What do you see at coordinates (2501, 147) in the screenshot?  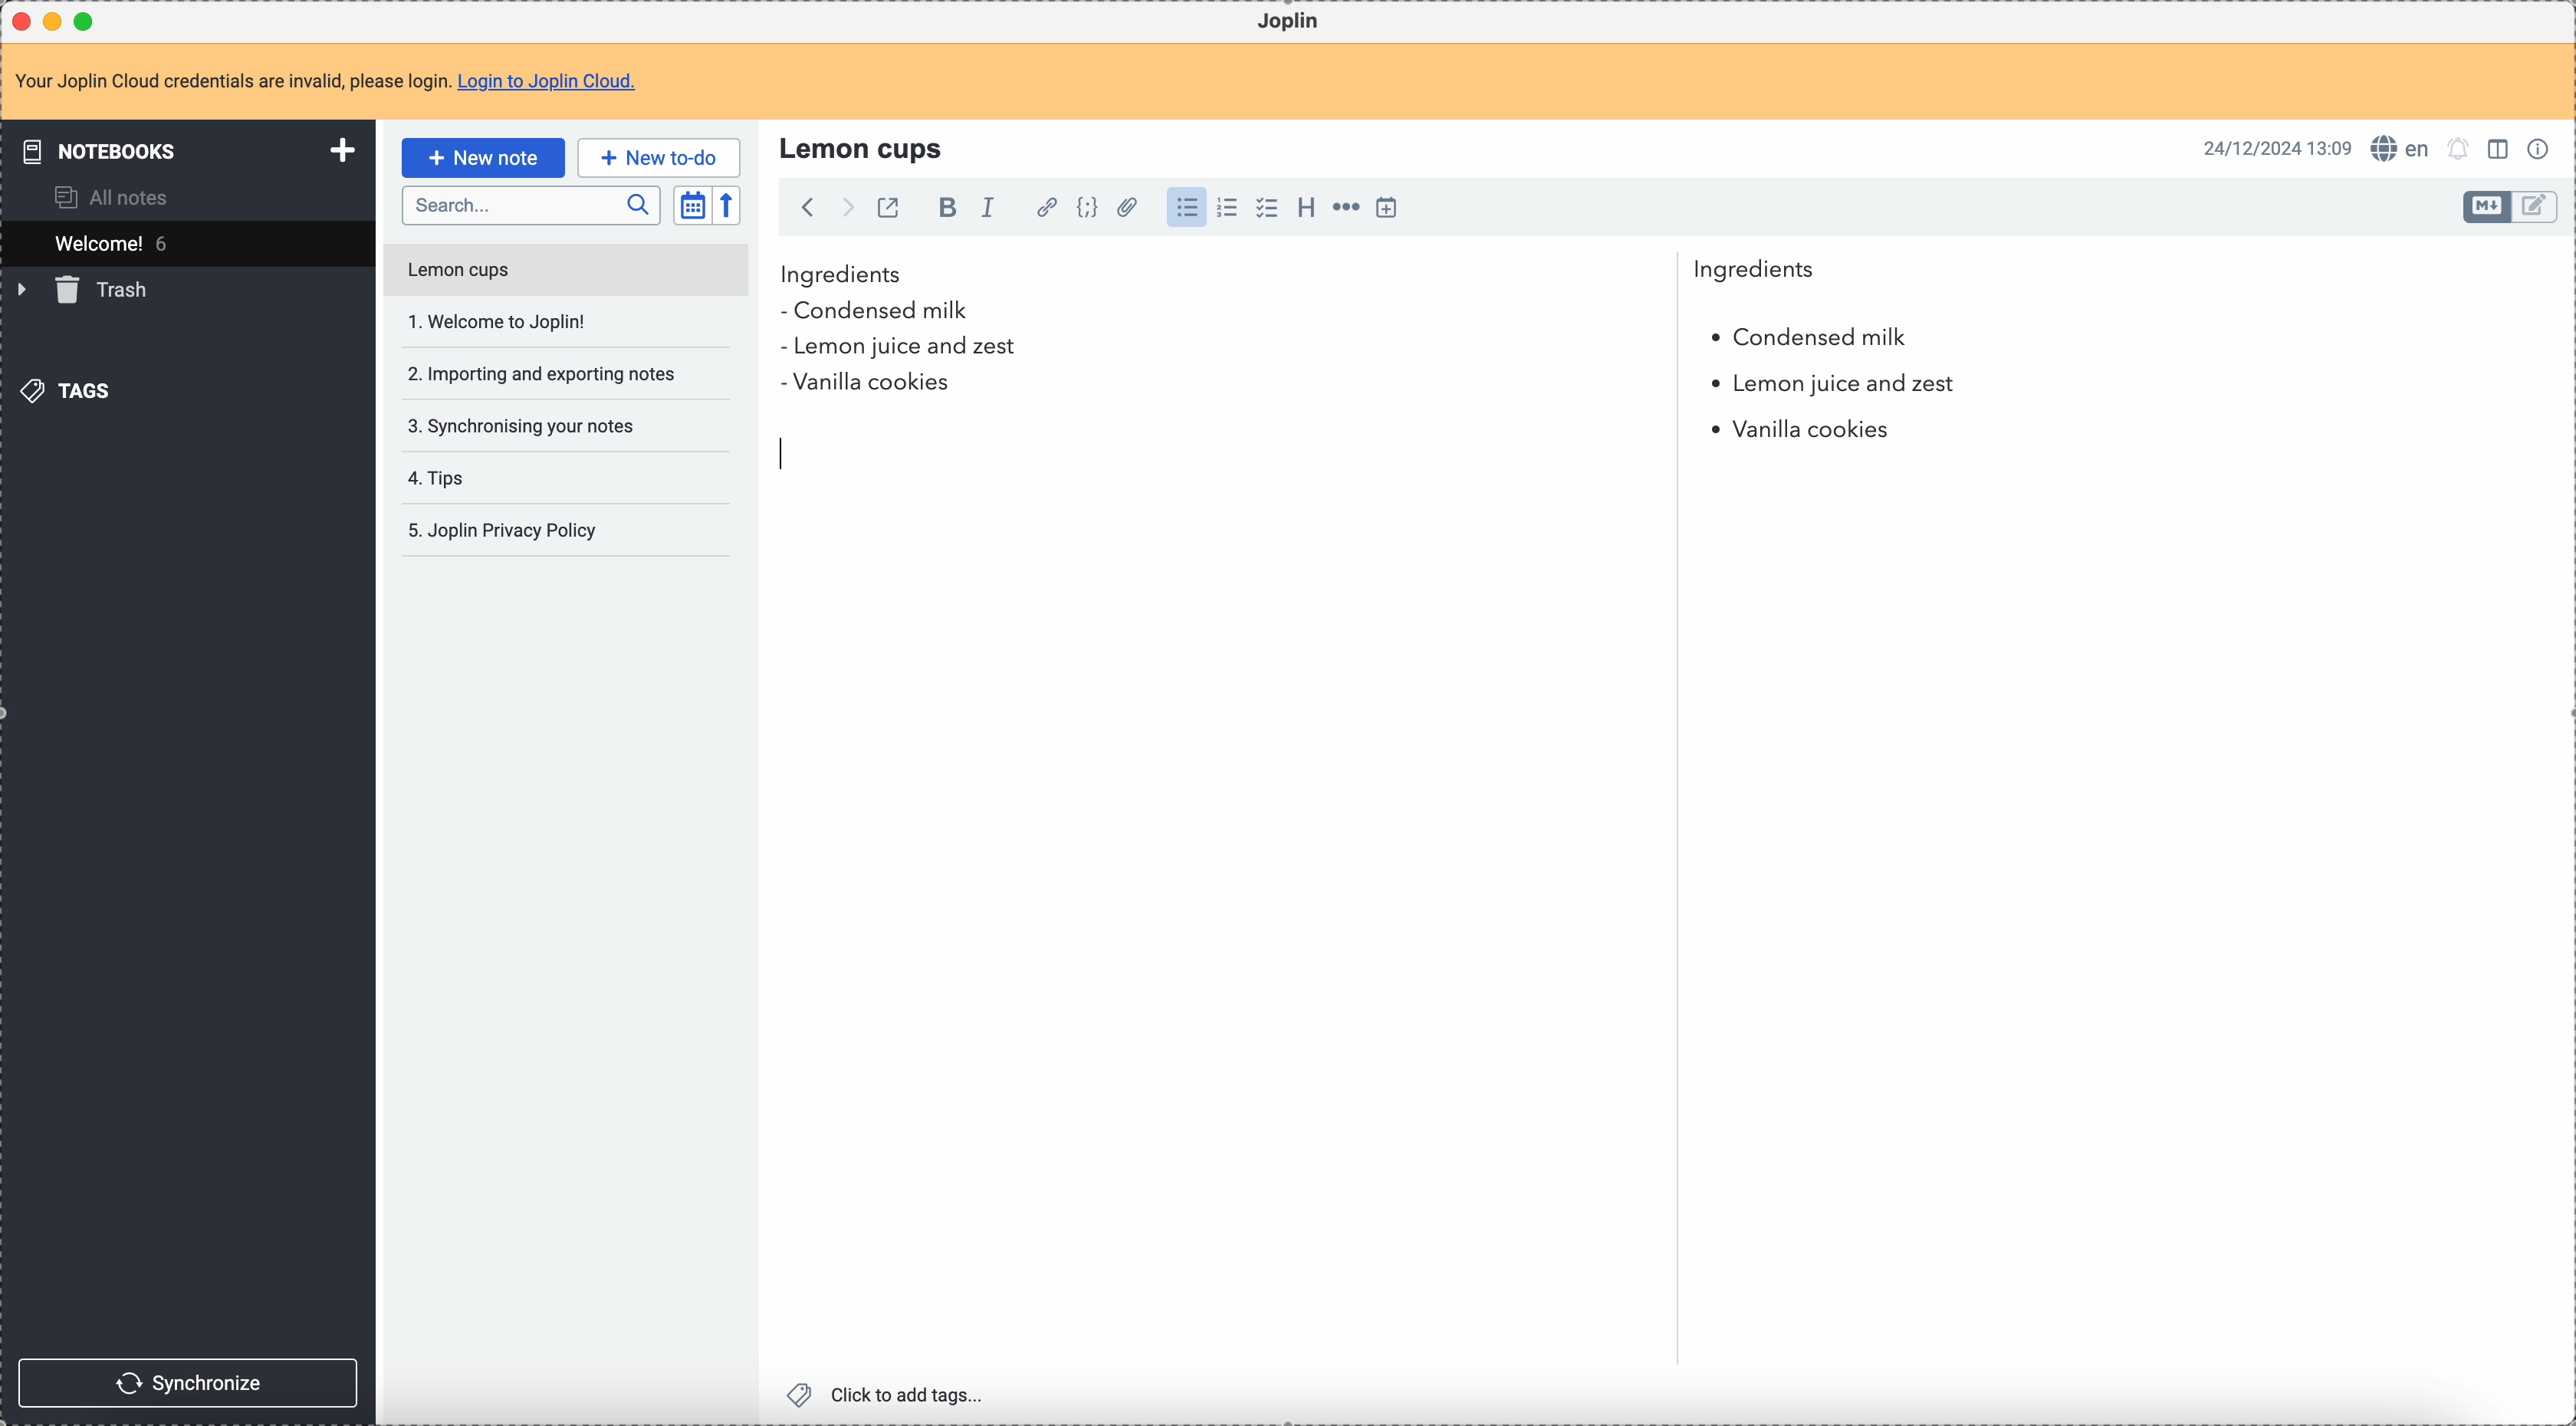 I see `toggle edit layout` at bounding box center [2501, 147].